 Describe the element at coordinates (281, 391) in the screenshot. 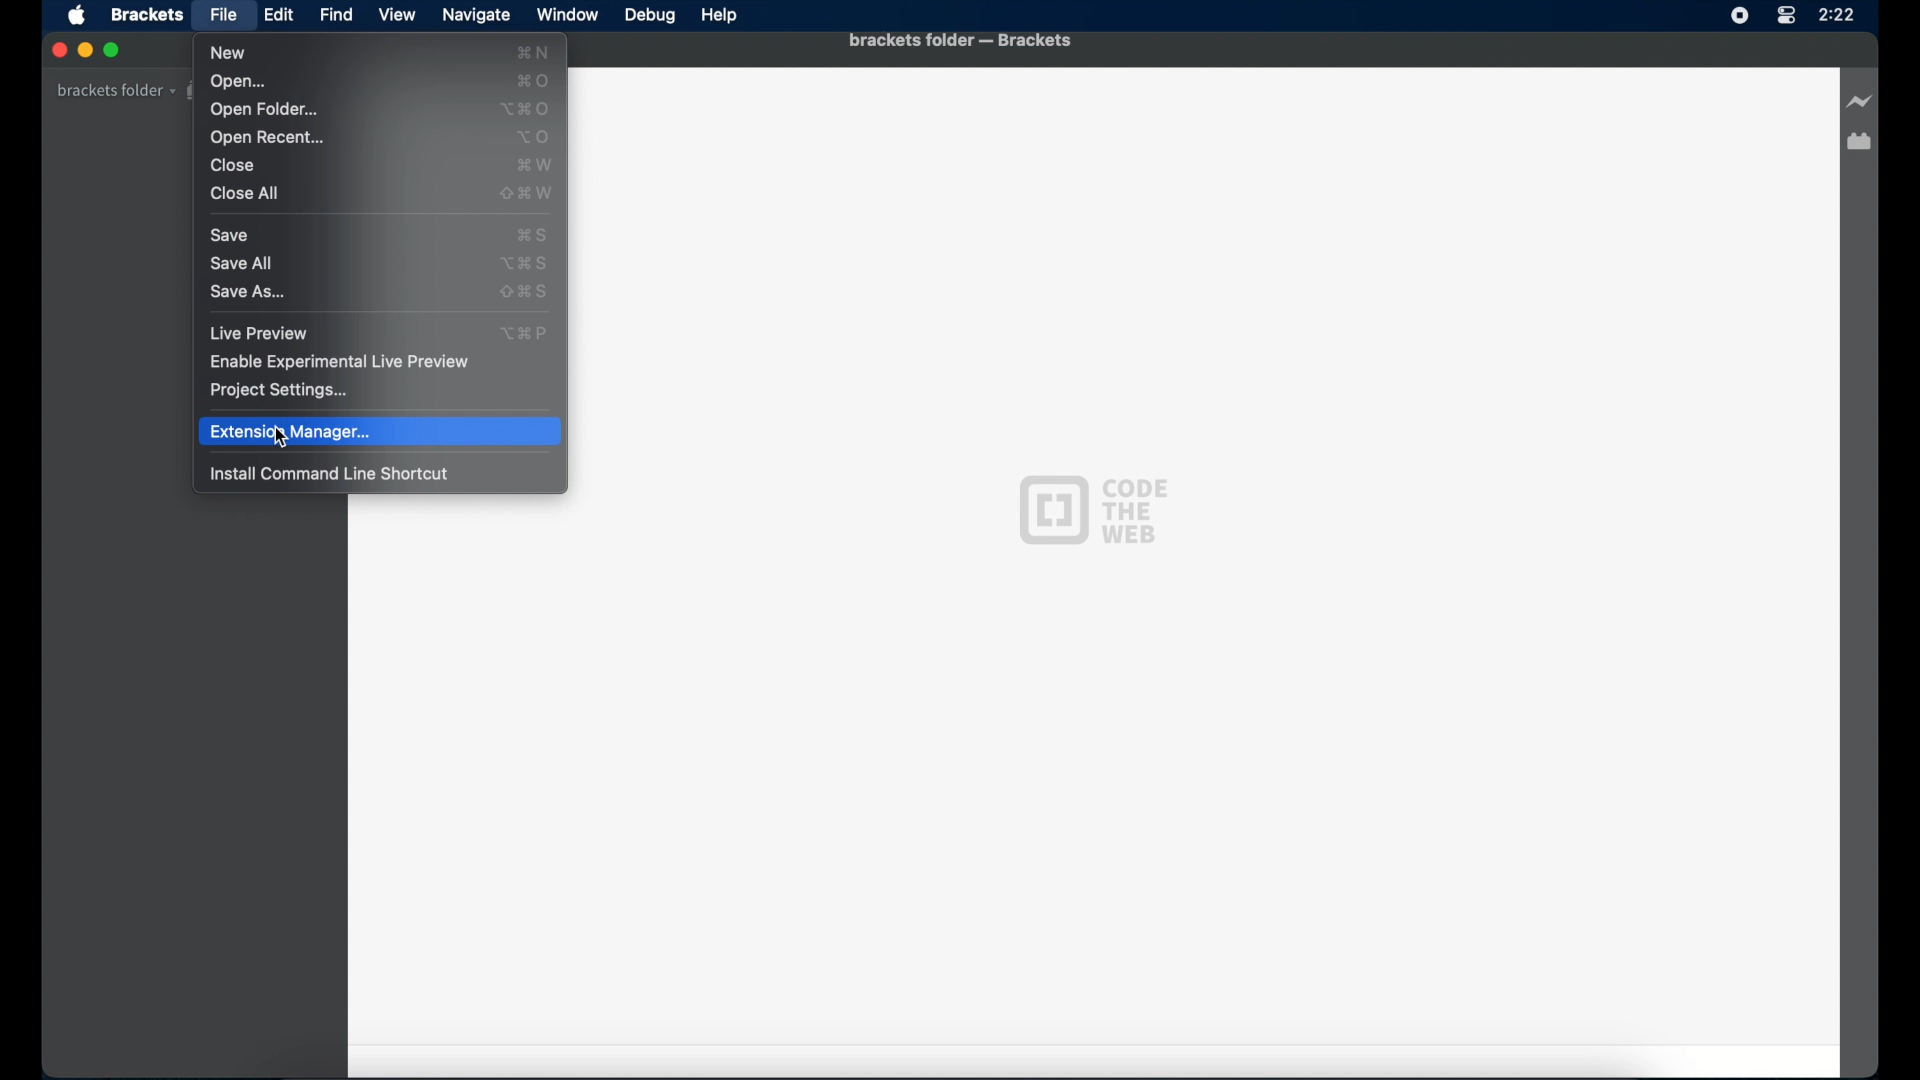

I see `project settings` at that location.